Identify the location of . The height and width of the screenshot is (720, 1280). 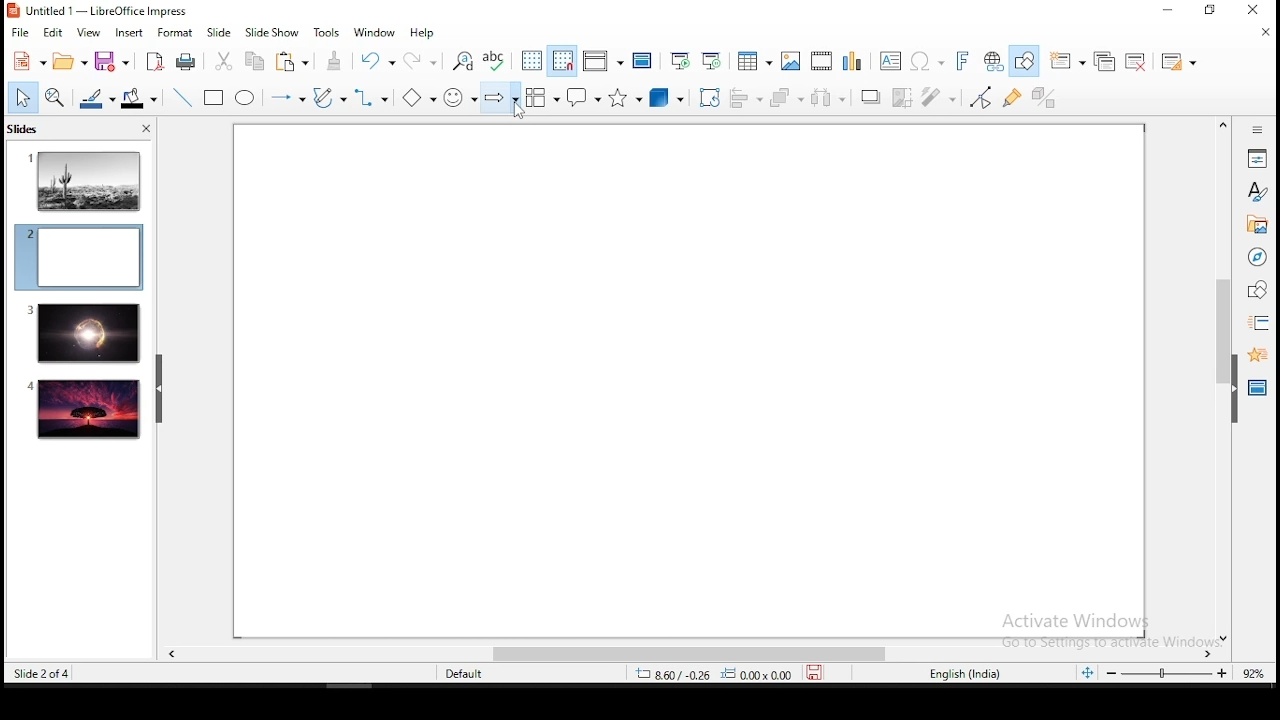
(1255, 129).